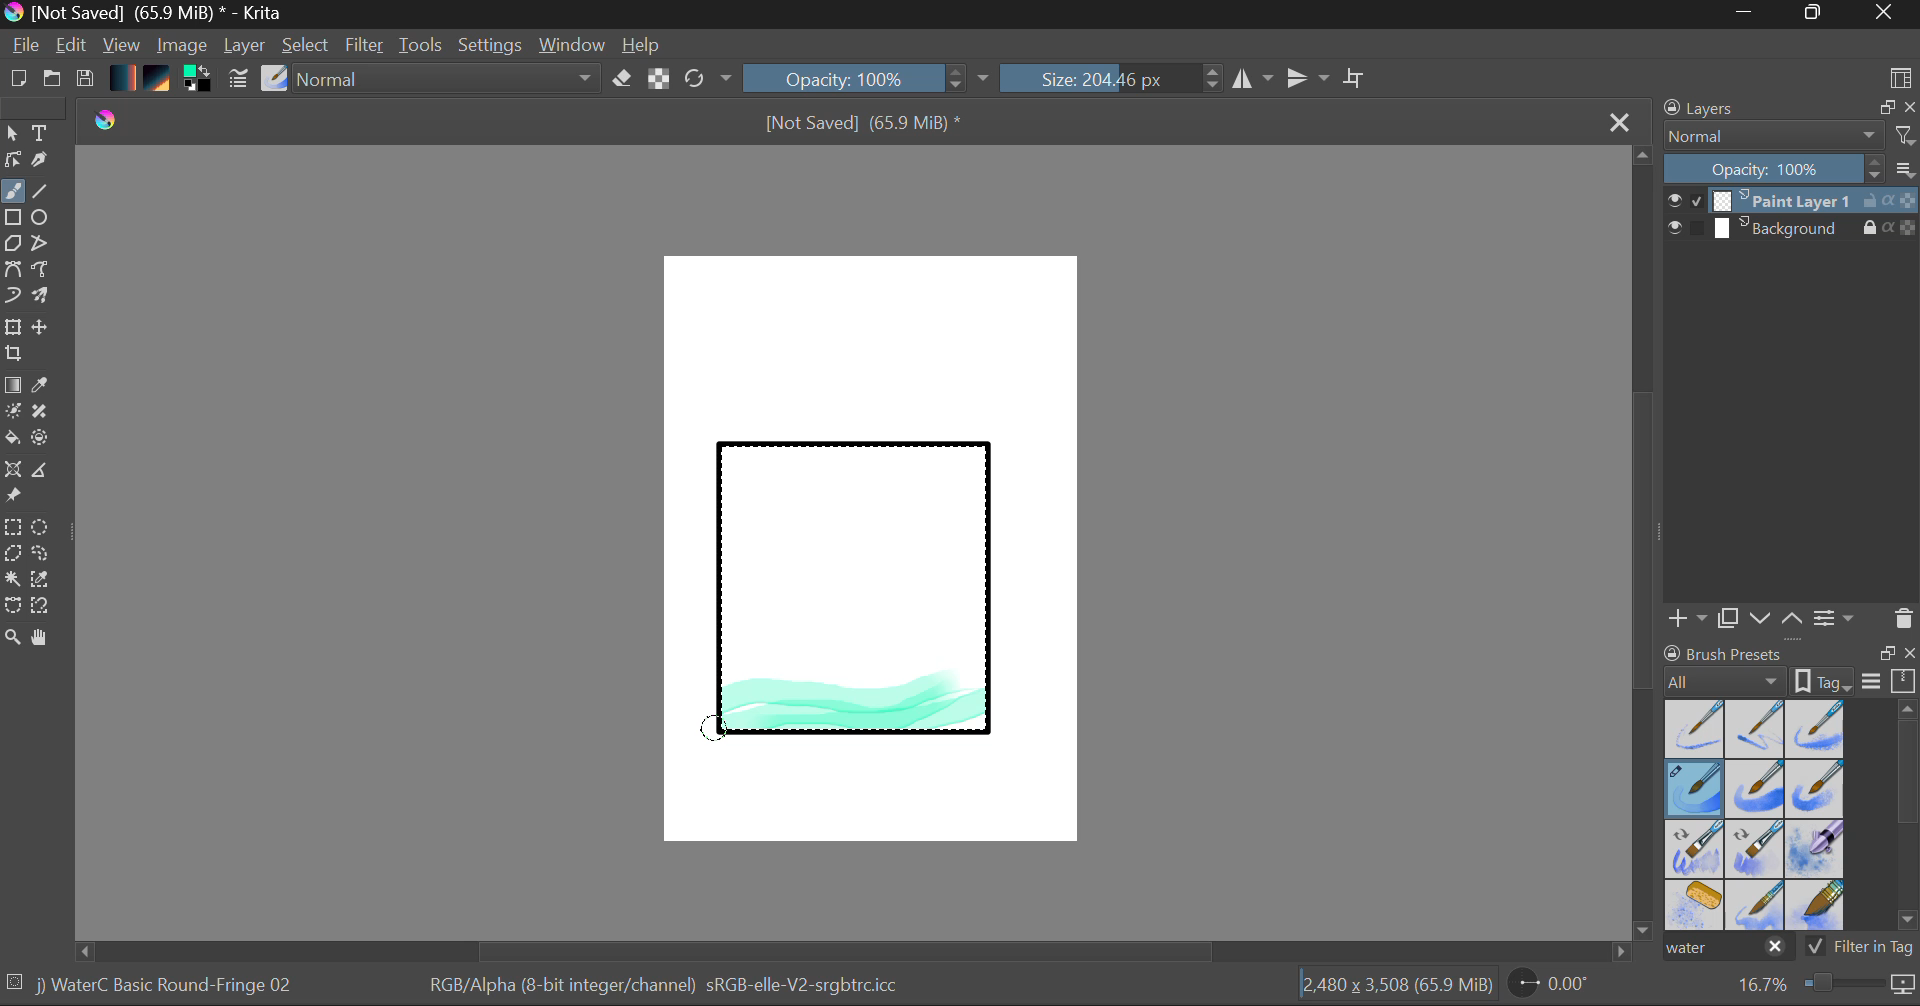  What do you see at coordinates (26, 48) in the screenshot?
I see `File` at bounding box center [26, 48].